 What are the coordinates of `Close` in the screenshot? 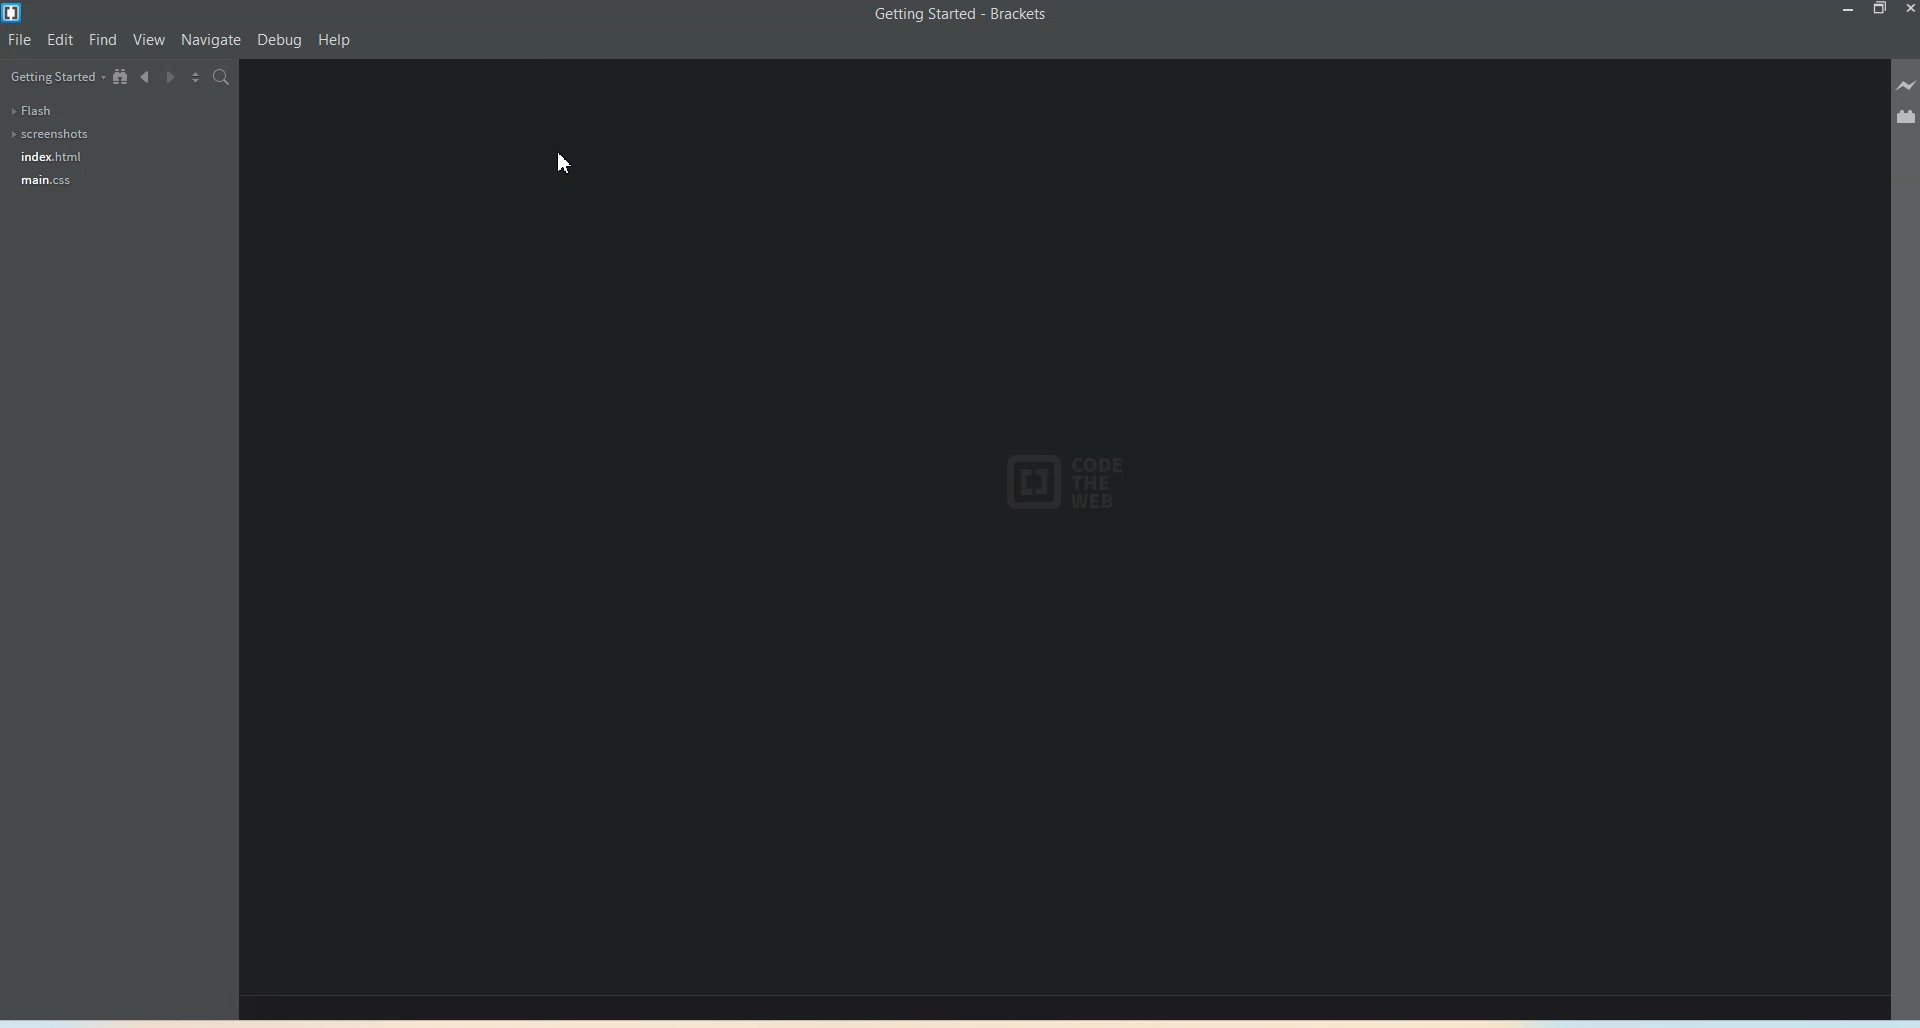 It's located at (1908, 10).